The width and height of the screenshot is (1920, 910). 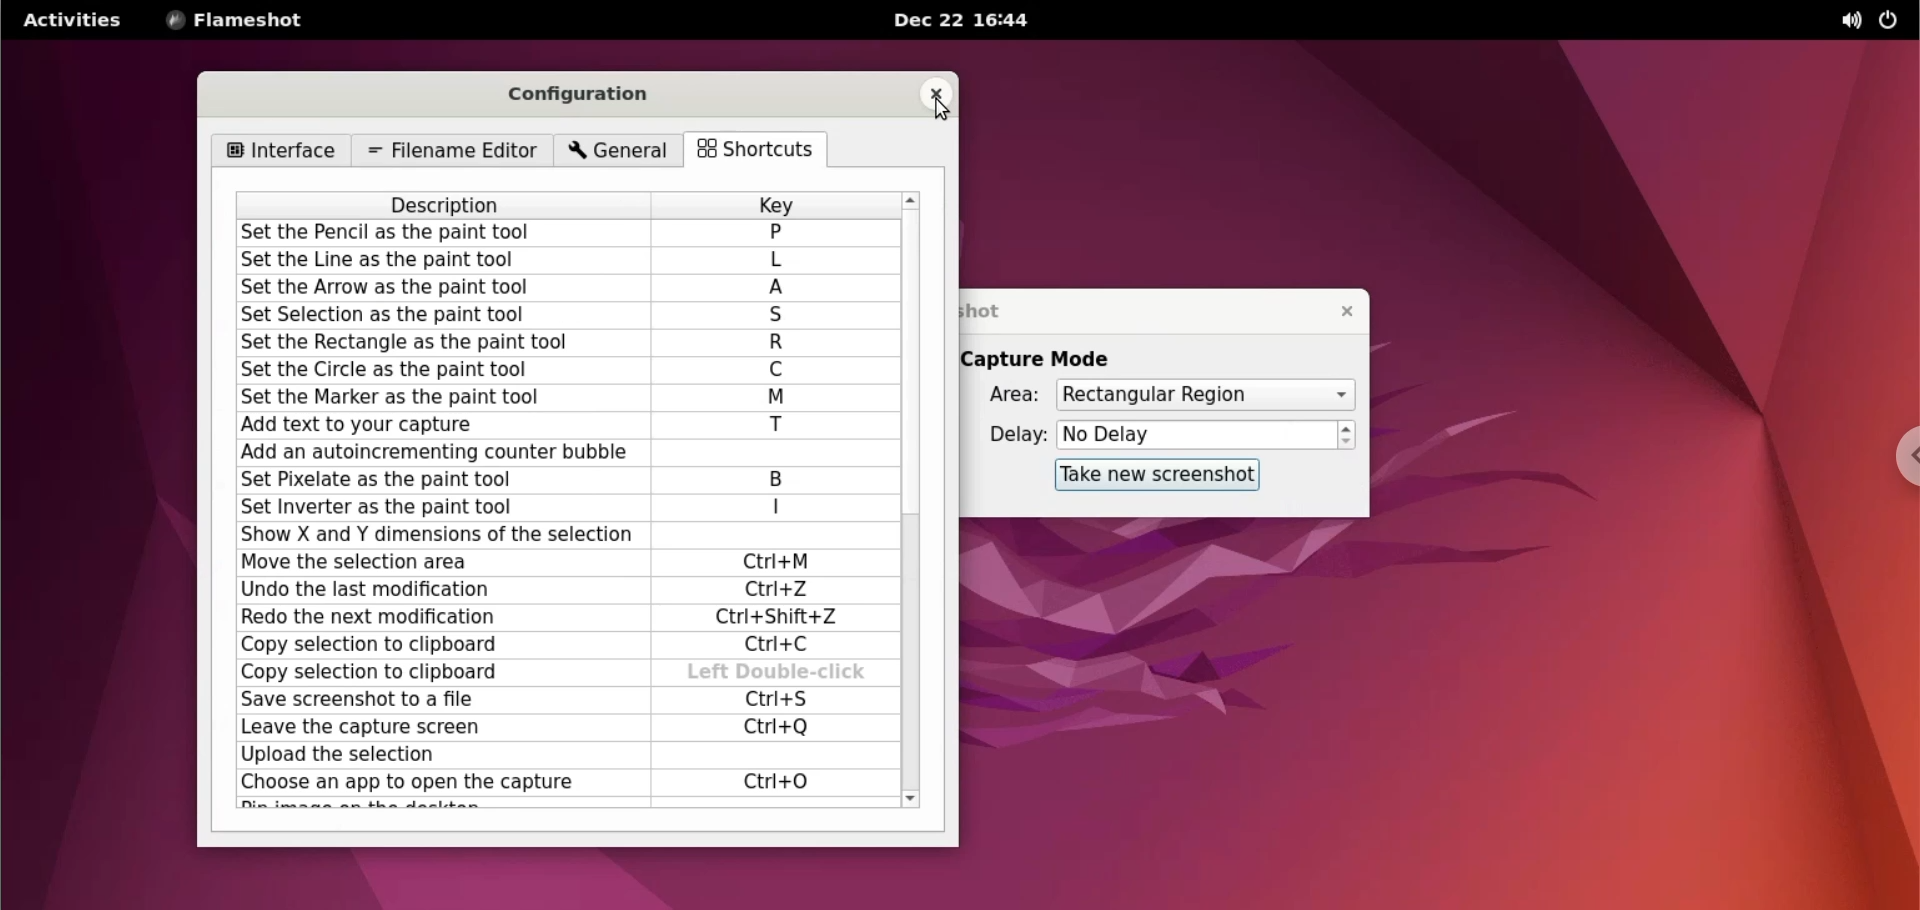 I want to click on Dec 22 16:44, so click(x=969, y=20).